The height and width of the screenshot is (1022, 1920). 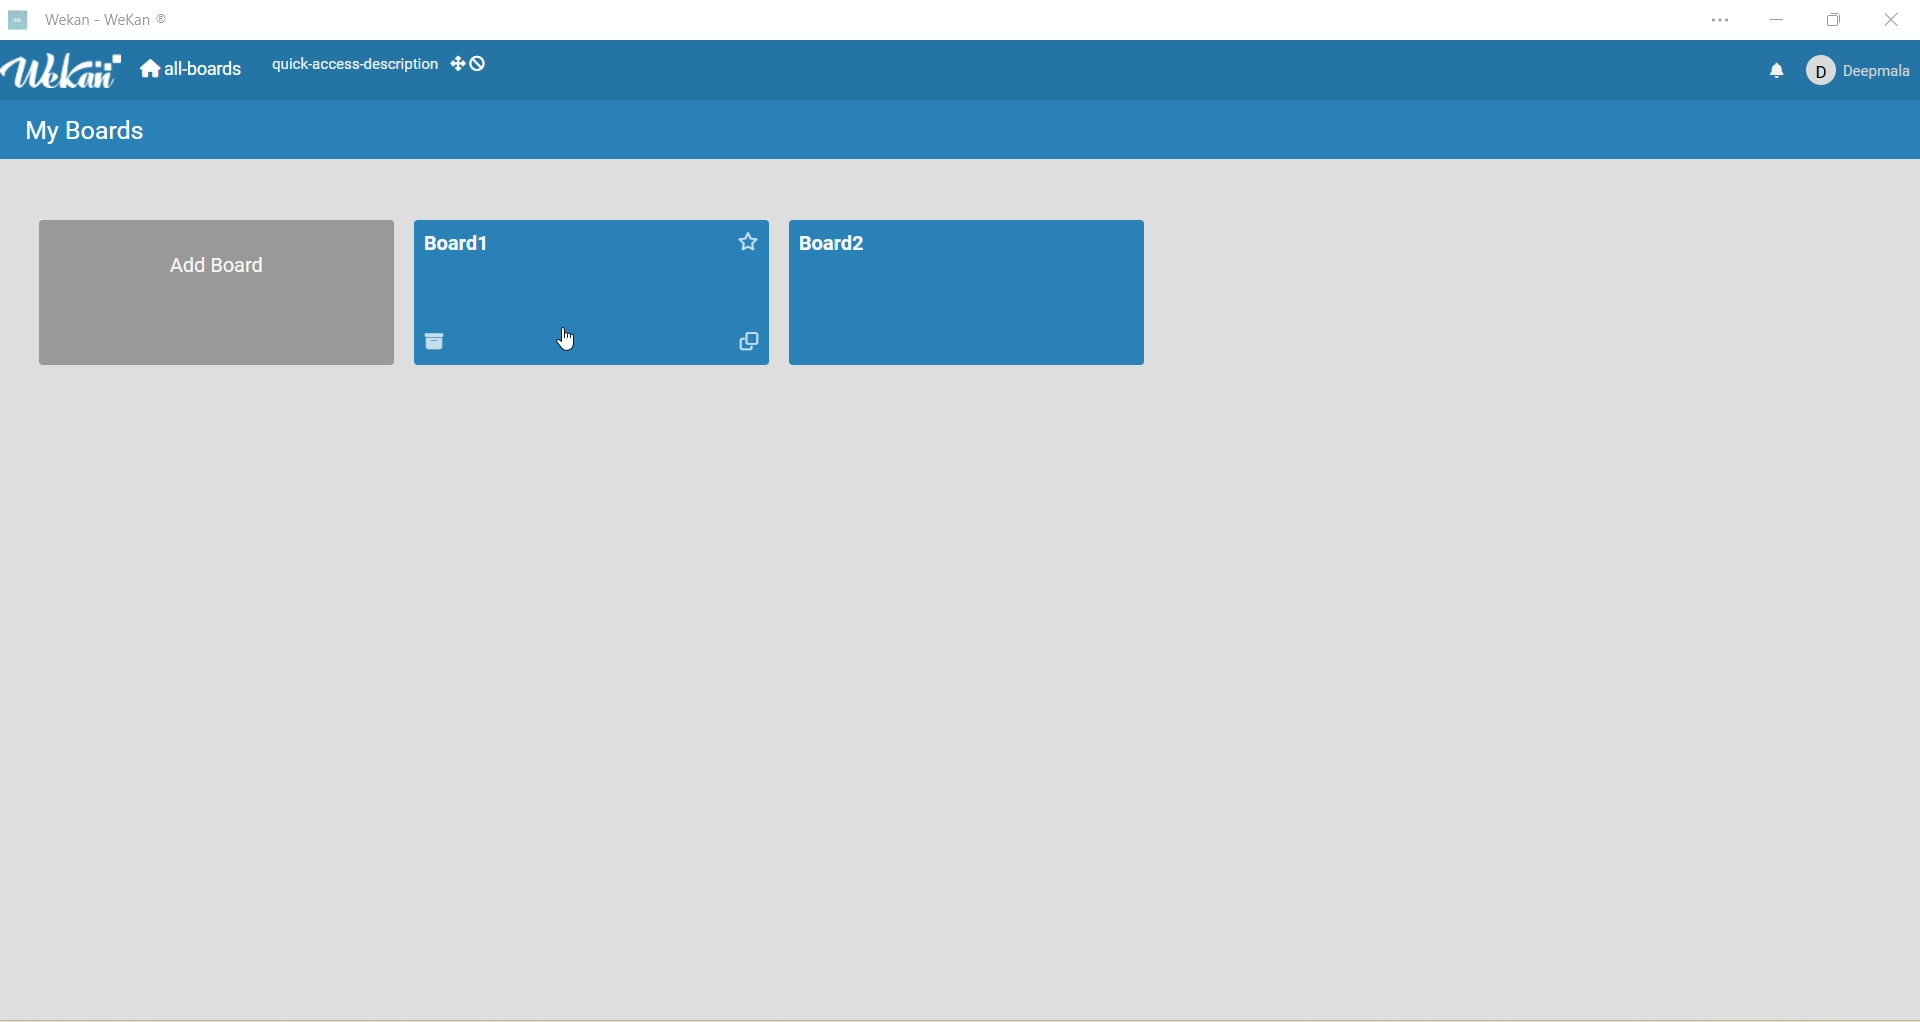 What do you see at coordinates (967, 293) in the screenshot?
I see `board2` at bounding box center [967, 293].